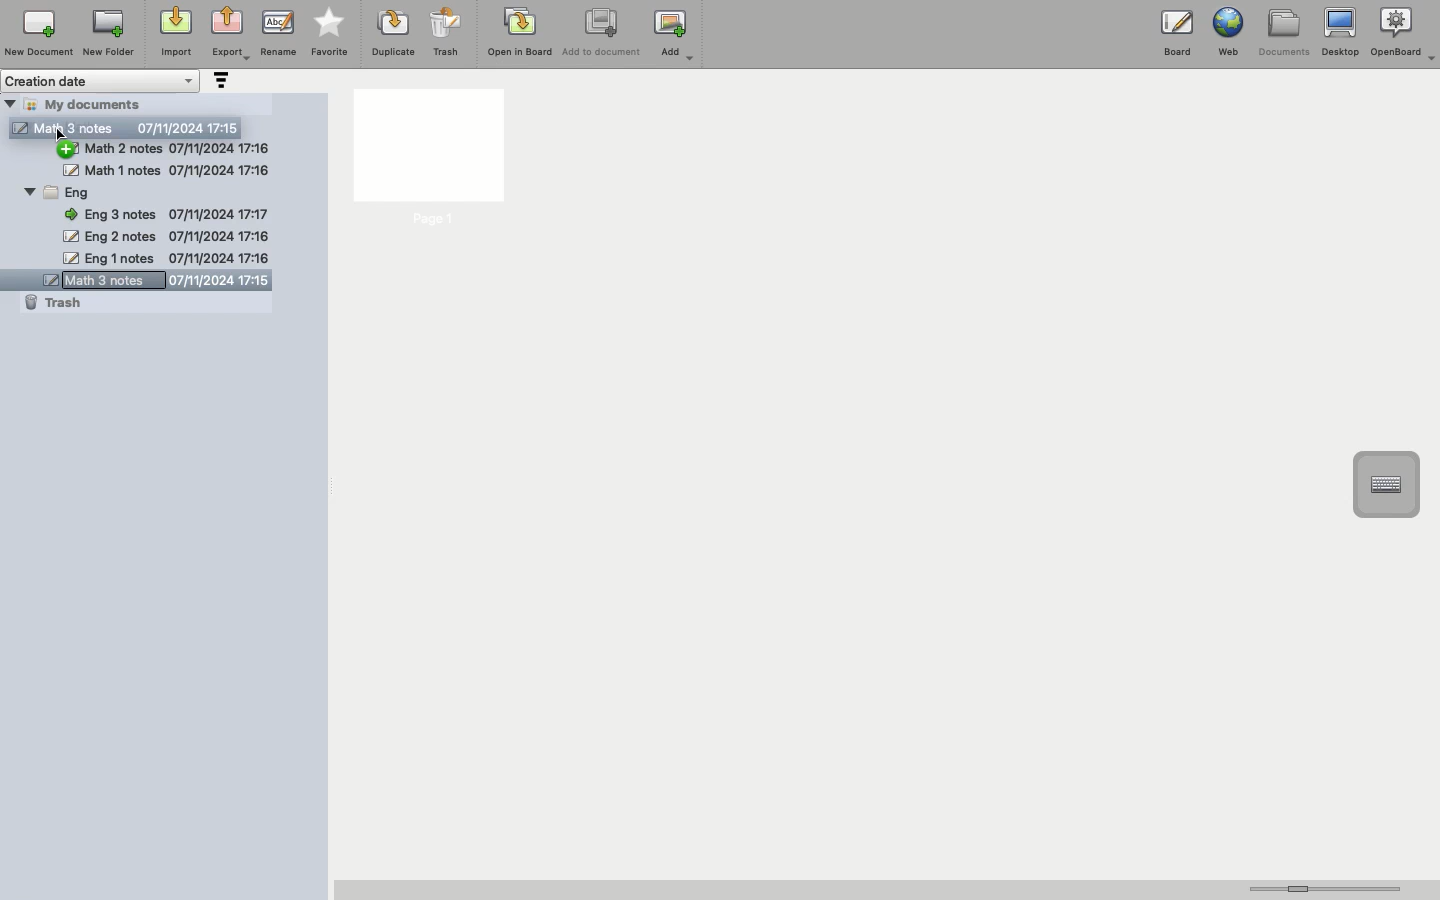  I want to click on Add to document, so click(603, 34).